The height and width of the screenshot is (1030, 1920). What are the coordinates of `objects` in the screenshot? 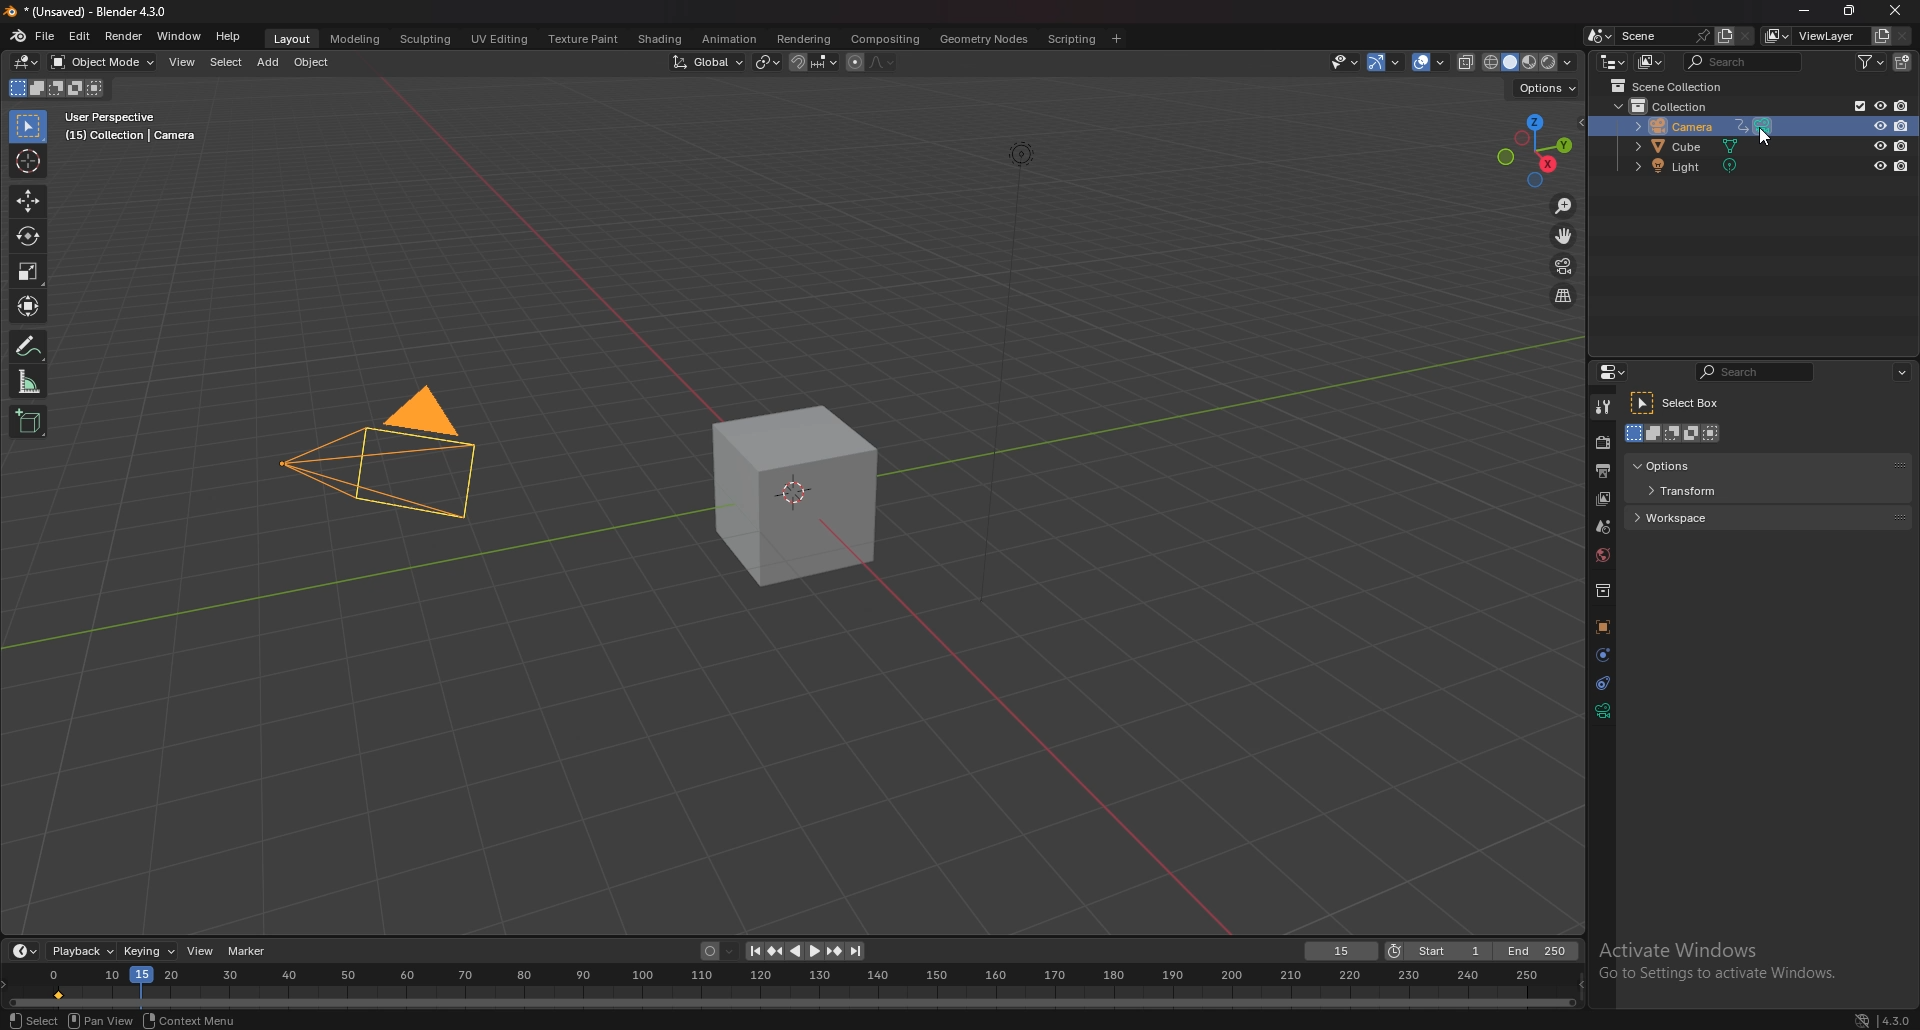 It's located at (1602, 627).